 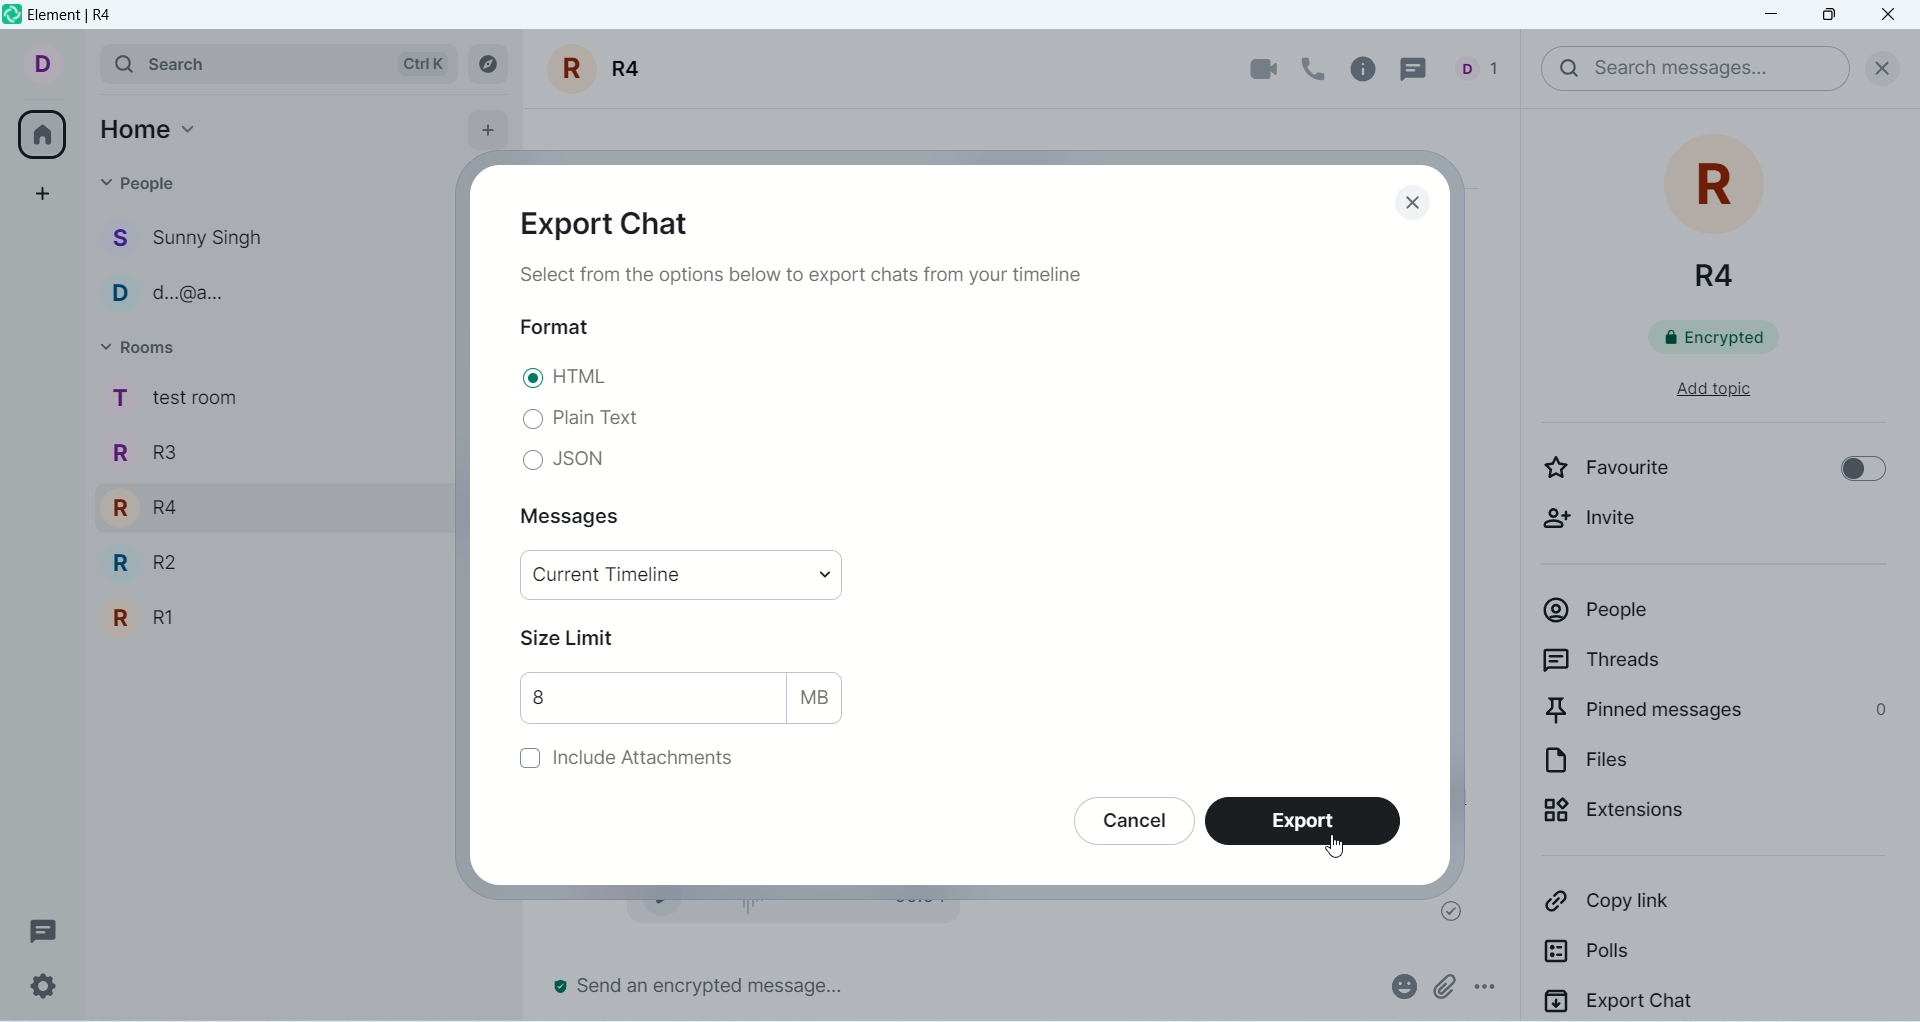 What do you see at coordinates (1670, 903) in the screenshot?
I see `copy link` at bounding box center [1670, 903].